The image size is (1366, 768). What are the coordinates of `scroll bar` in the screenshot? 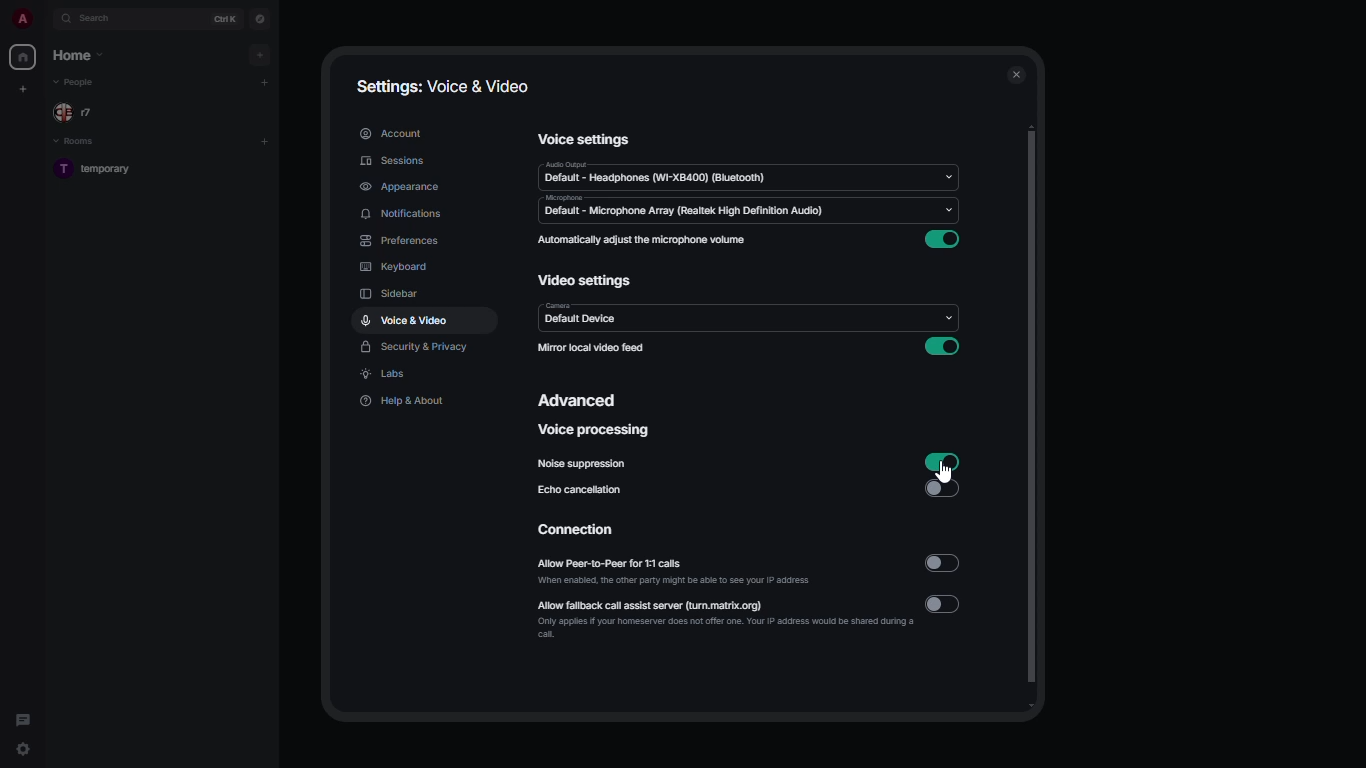 It's located at (1034, 419).